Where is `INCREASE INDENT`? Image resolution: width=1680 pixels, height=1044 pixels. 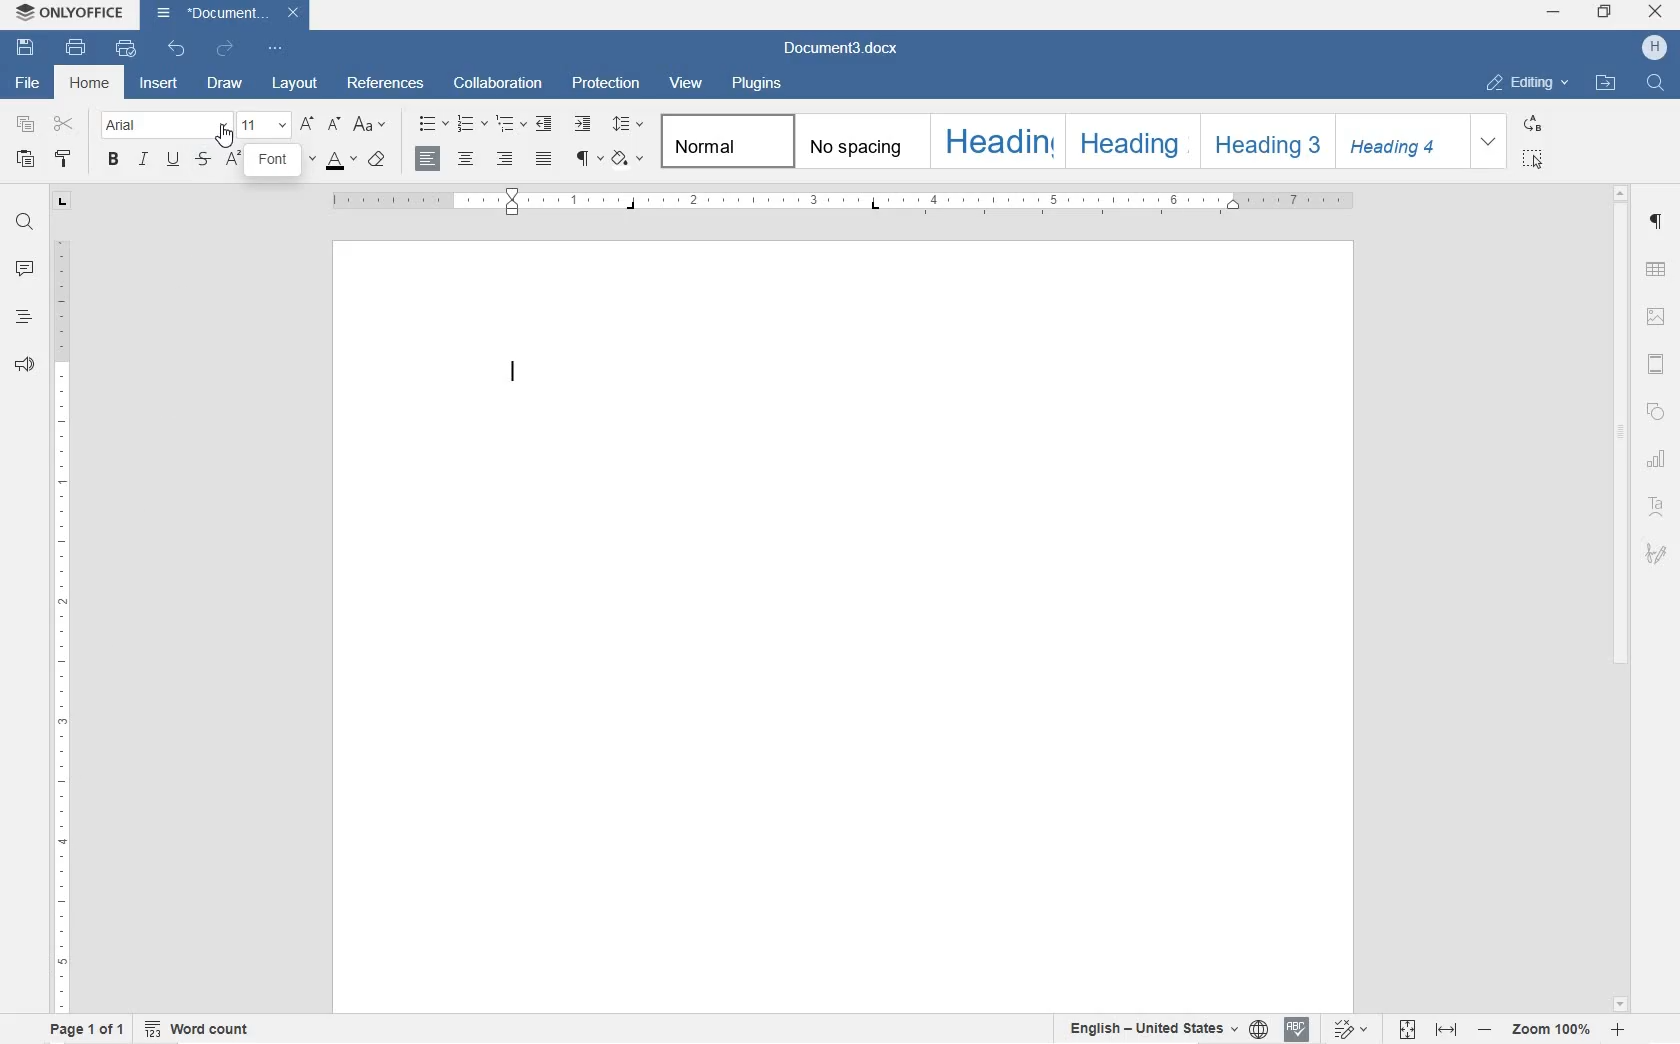 INCREASE INDENT is located at coordinates (584, 125).